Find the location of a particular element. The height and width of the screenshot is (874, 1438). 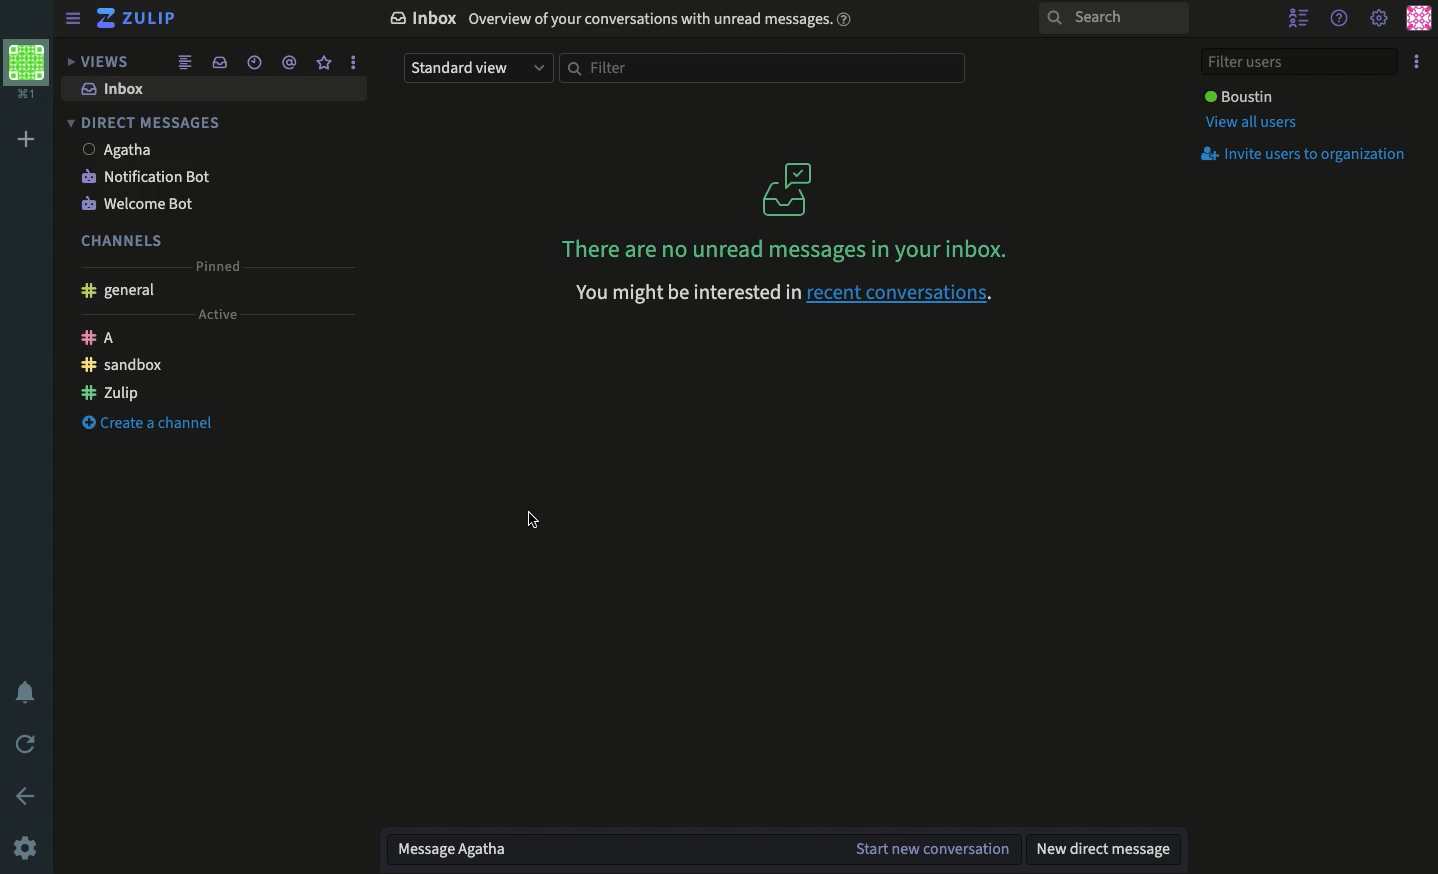

Enabled is located at coordinates (77, 21).